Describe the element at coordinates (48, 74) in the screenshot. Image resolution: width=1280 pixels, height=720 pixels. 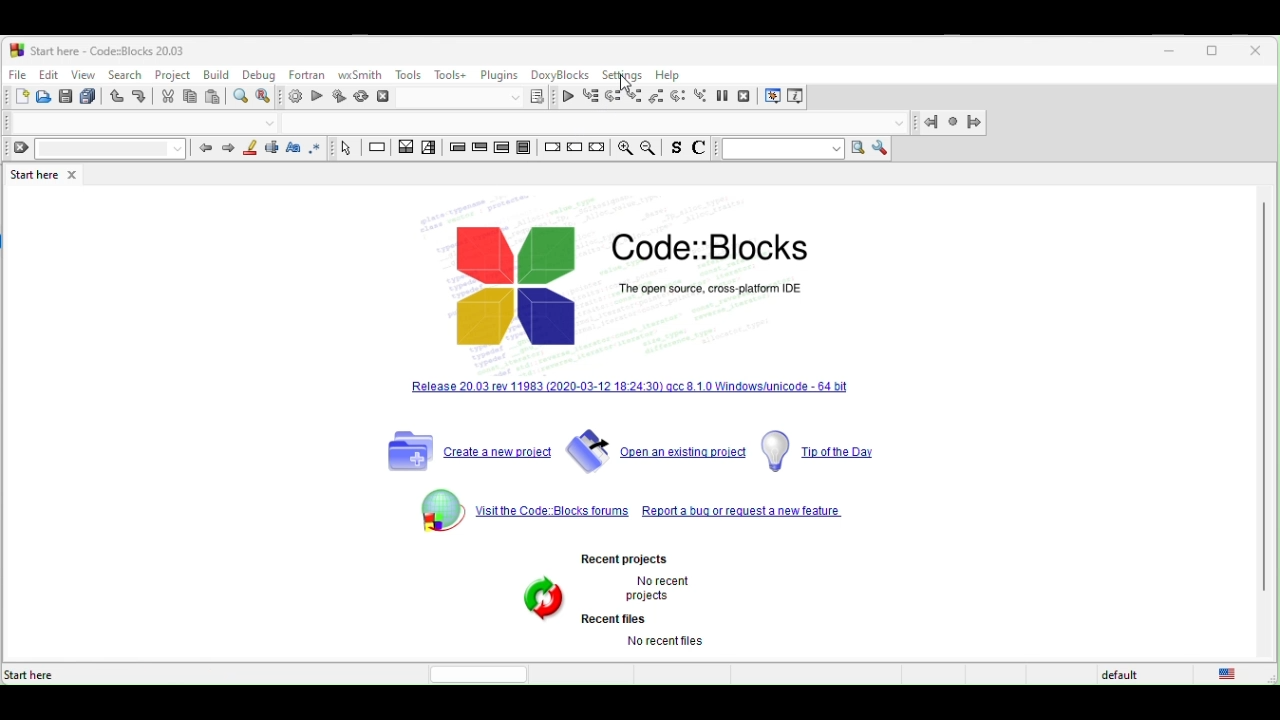
I see `edit` at that location.